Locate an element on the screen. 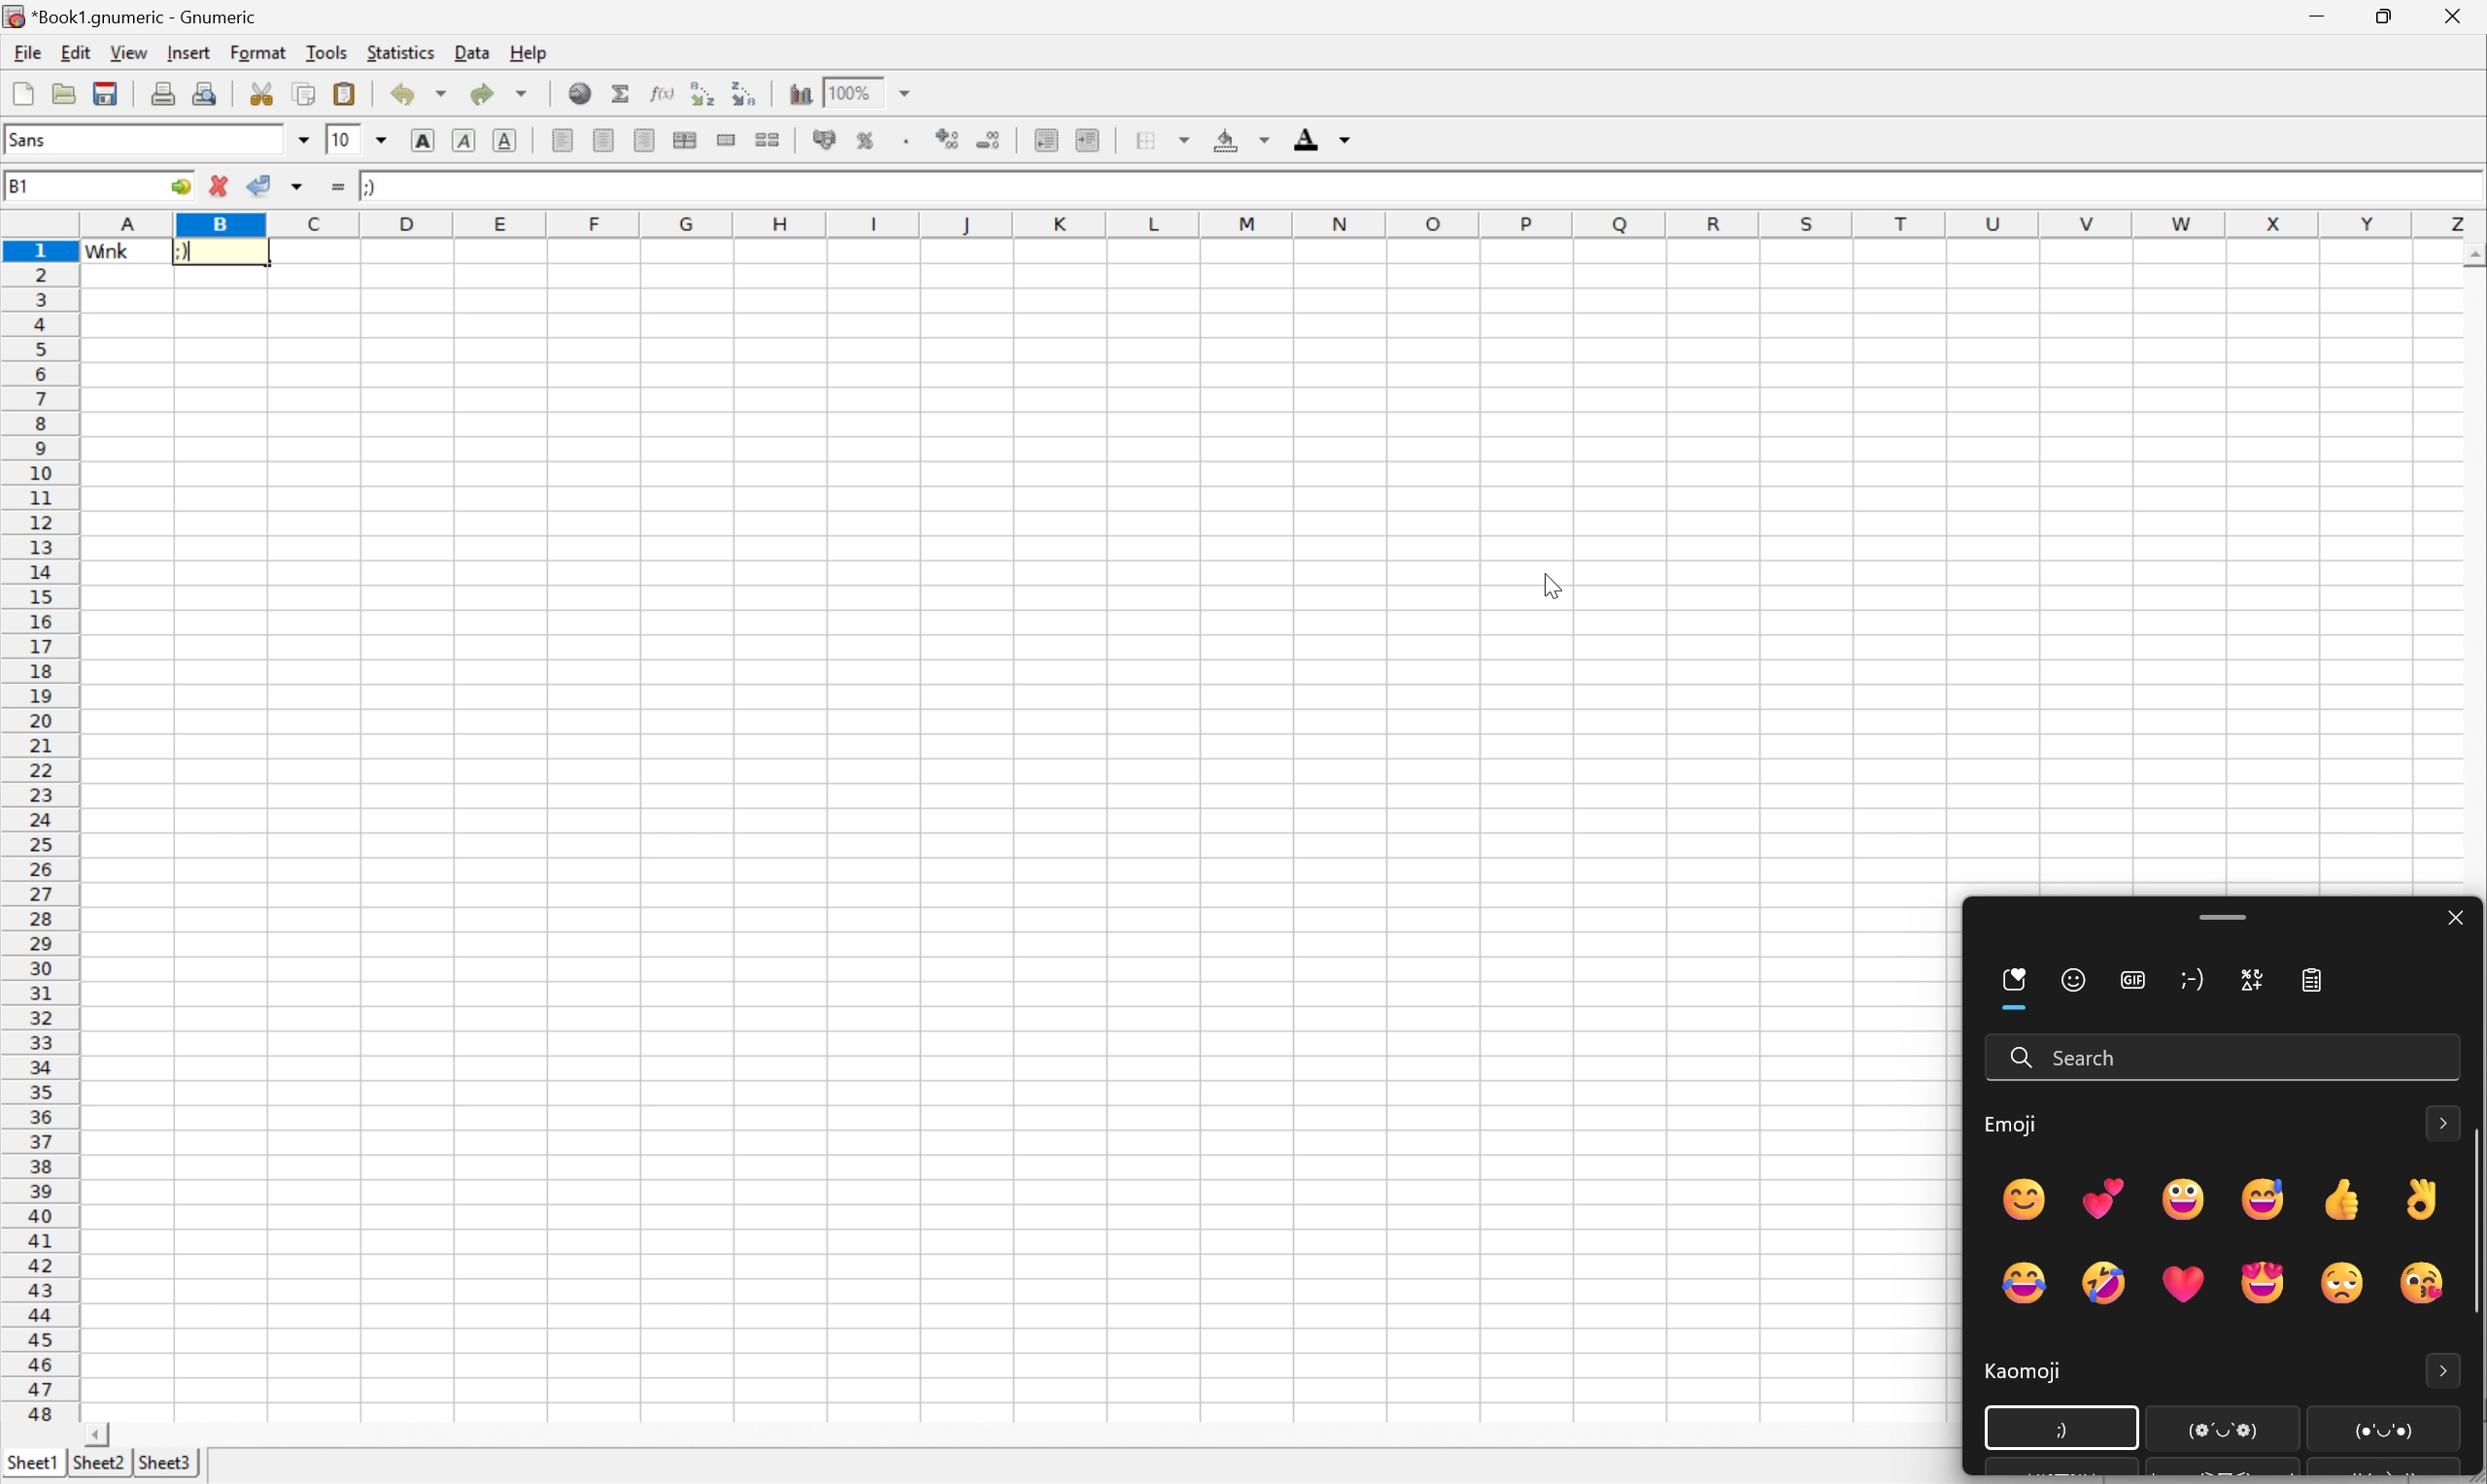 The height and width of the screenshot is (1484, 2487). sheet1 is located at coordinates (31, 1460).